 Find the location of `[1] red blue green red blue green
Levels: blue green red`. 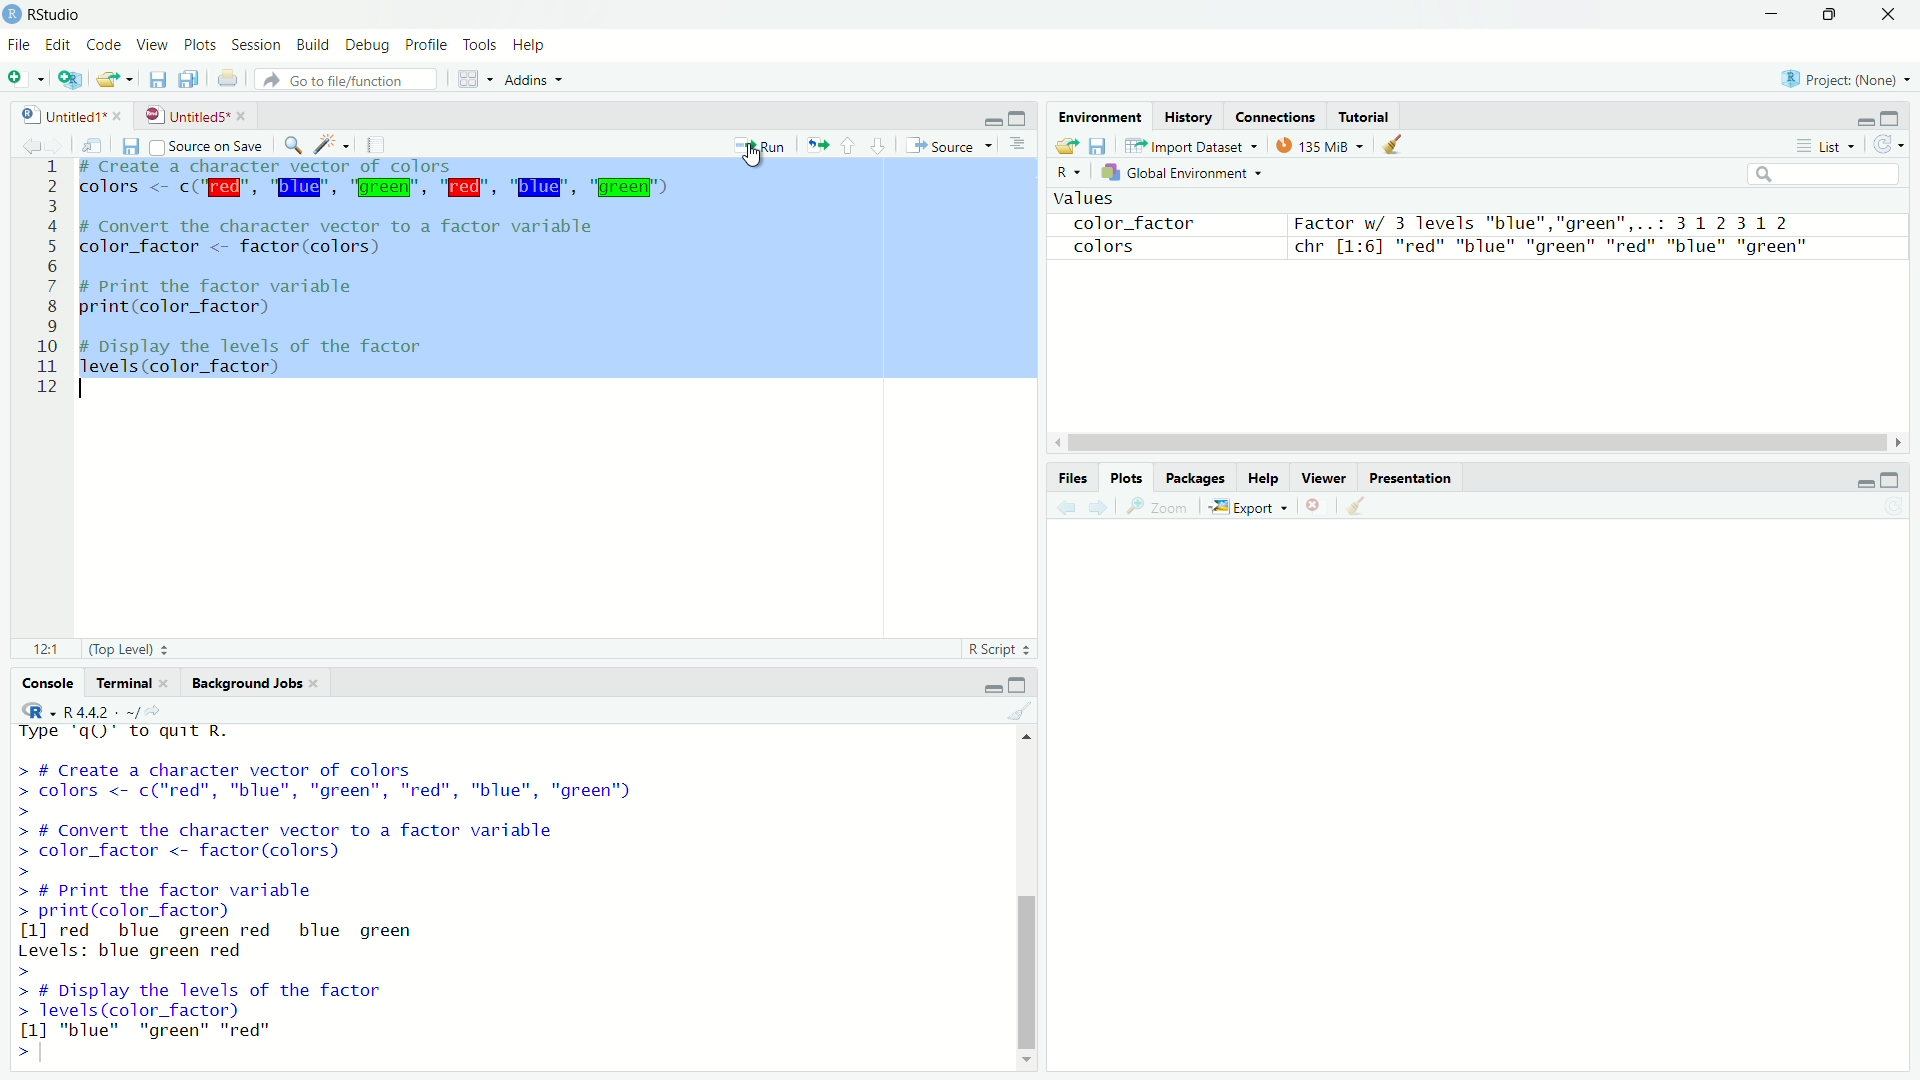

[1] red blue green red blue green
Levels: blue green red is located at coordinates (244, 943).